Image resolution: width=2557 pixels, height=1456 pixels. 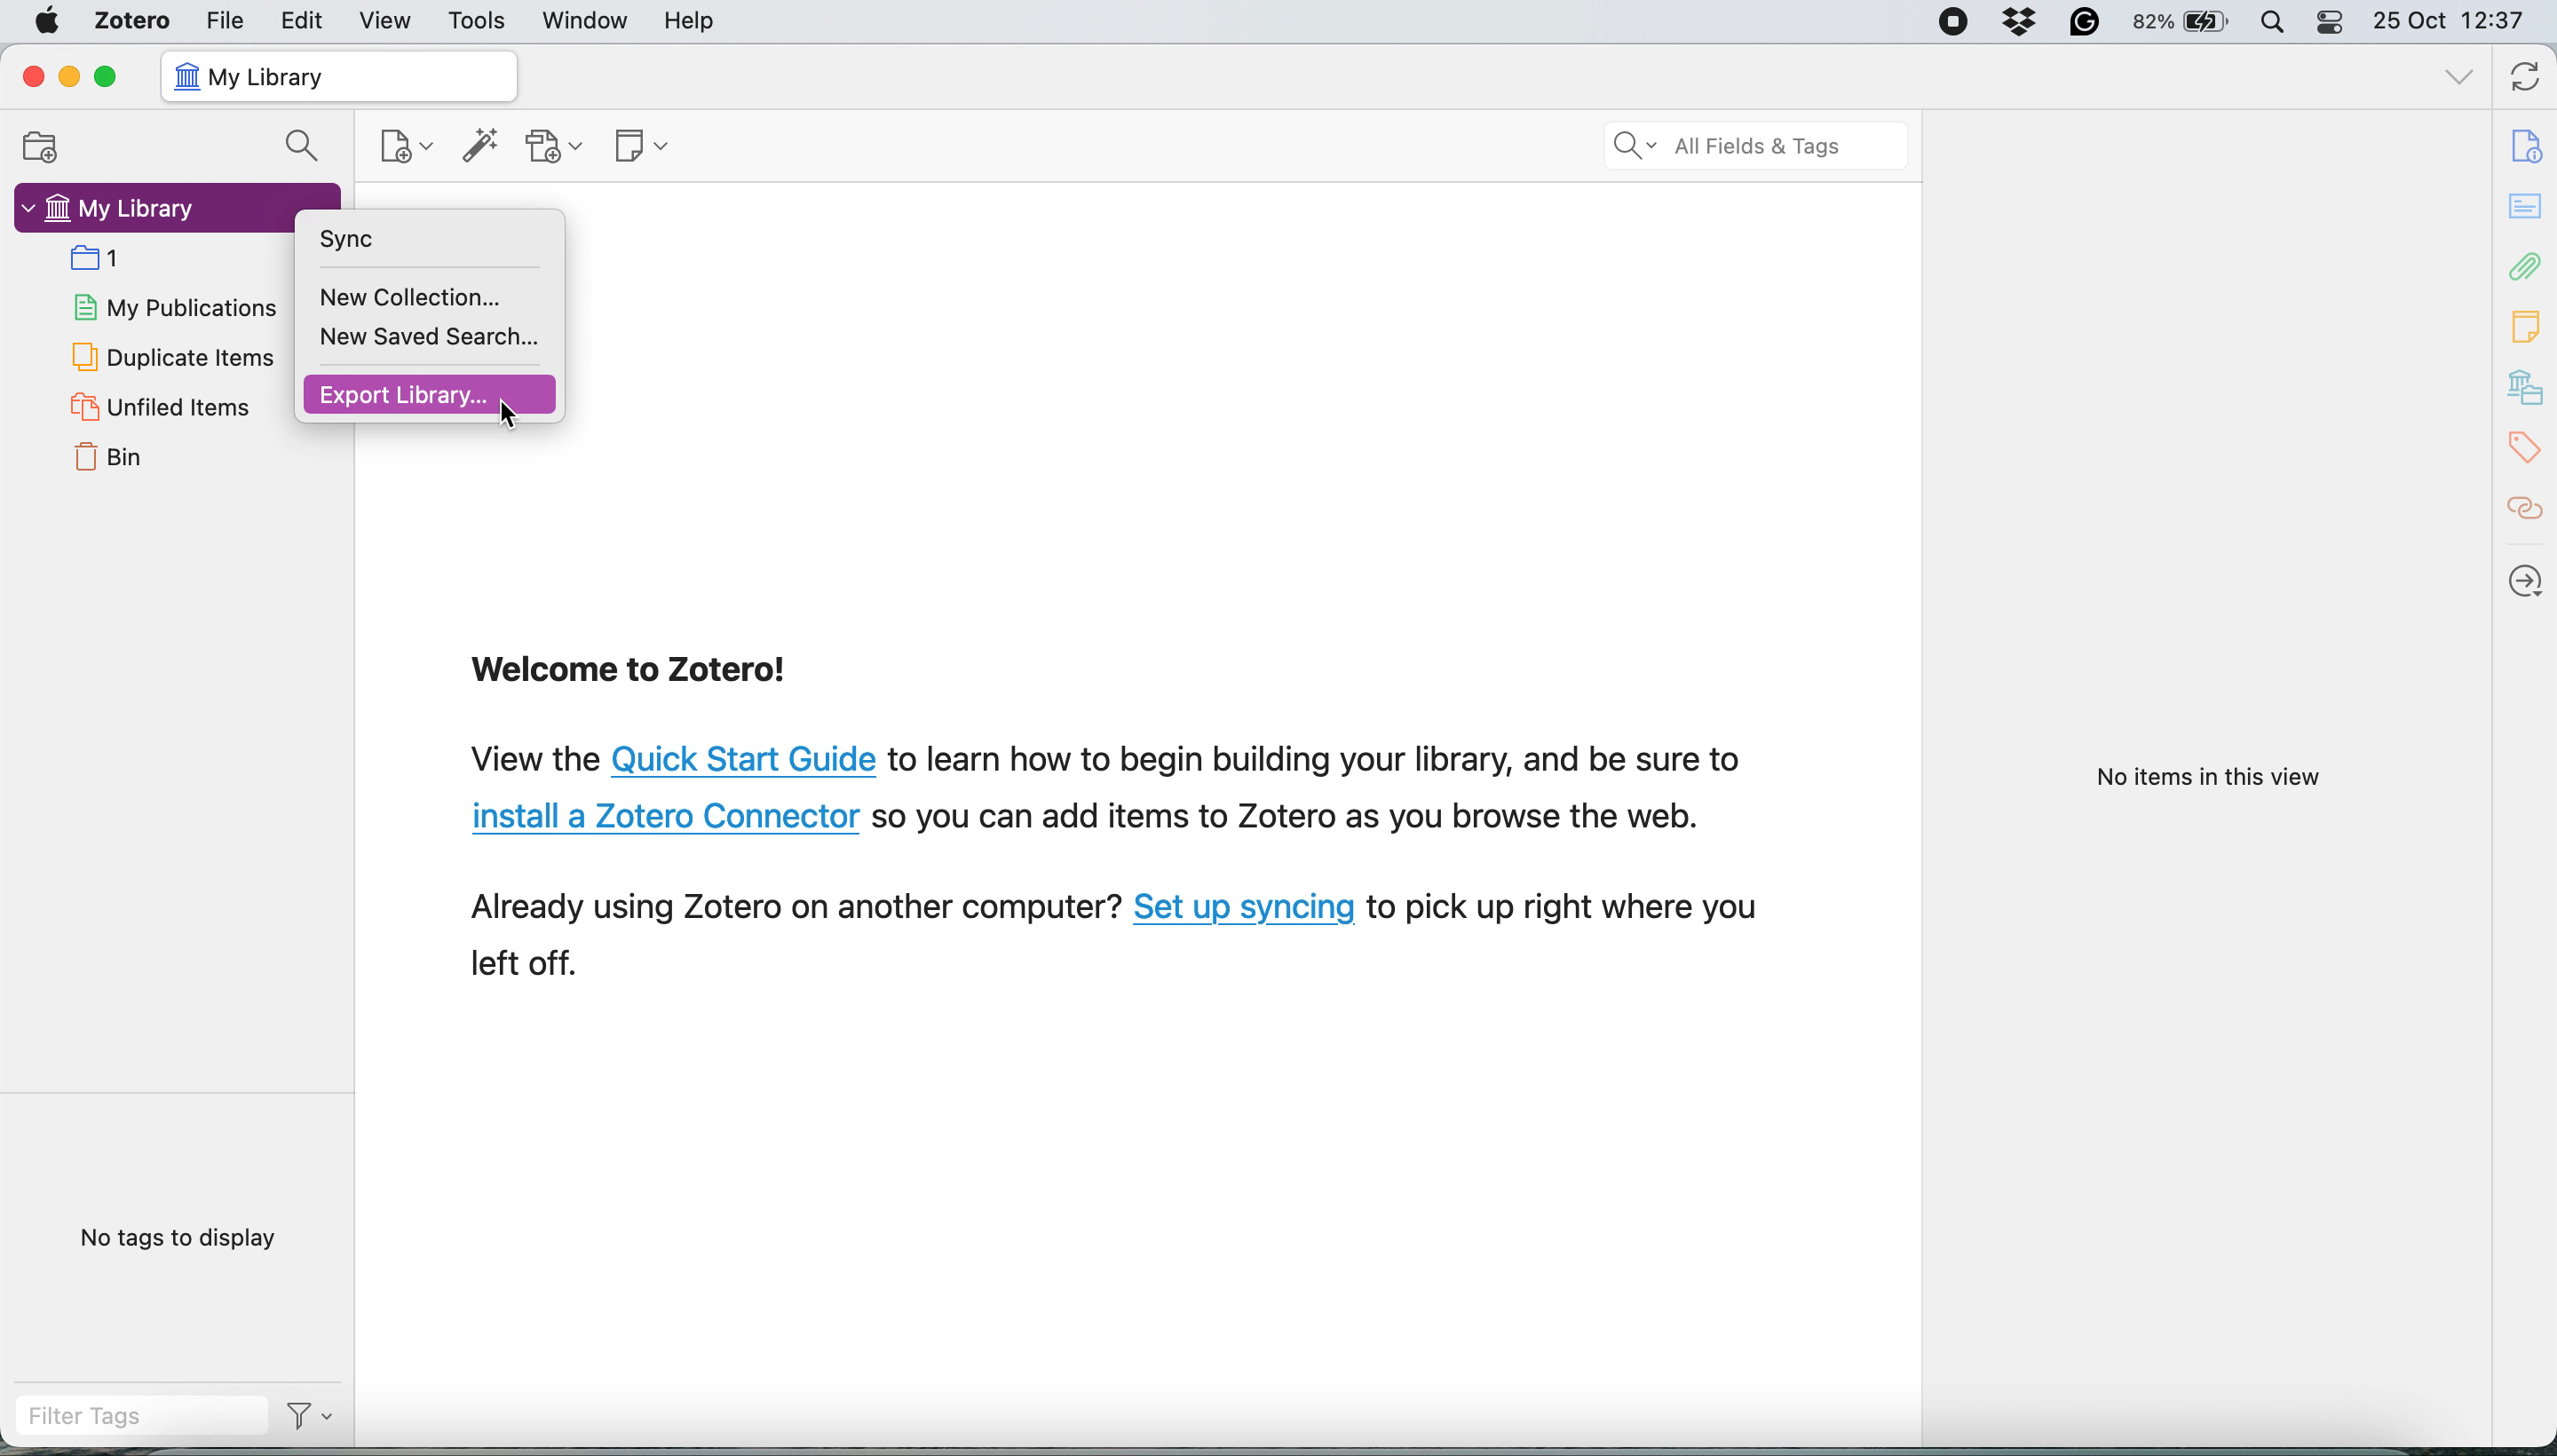 What do you see at coordinates (2528, 270) in the screenshot?
I see `attachements` at bounding box center [2528, 270].